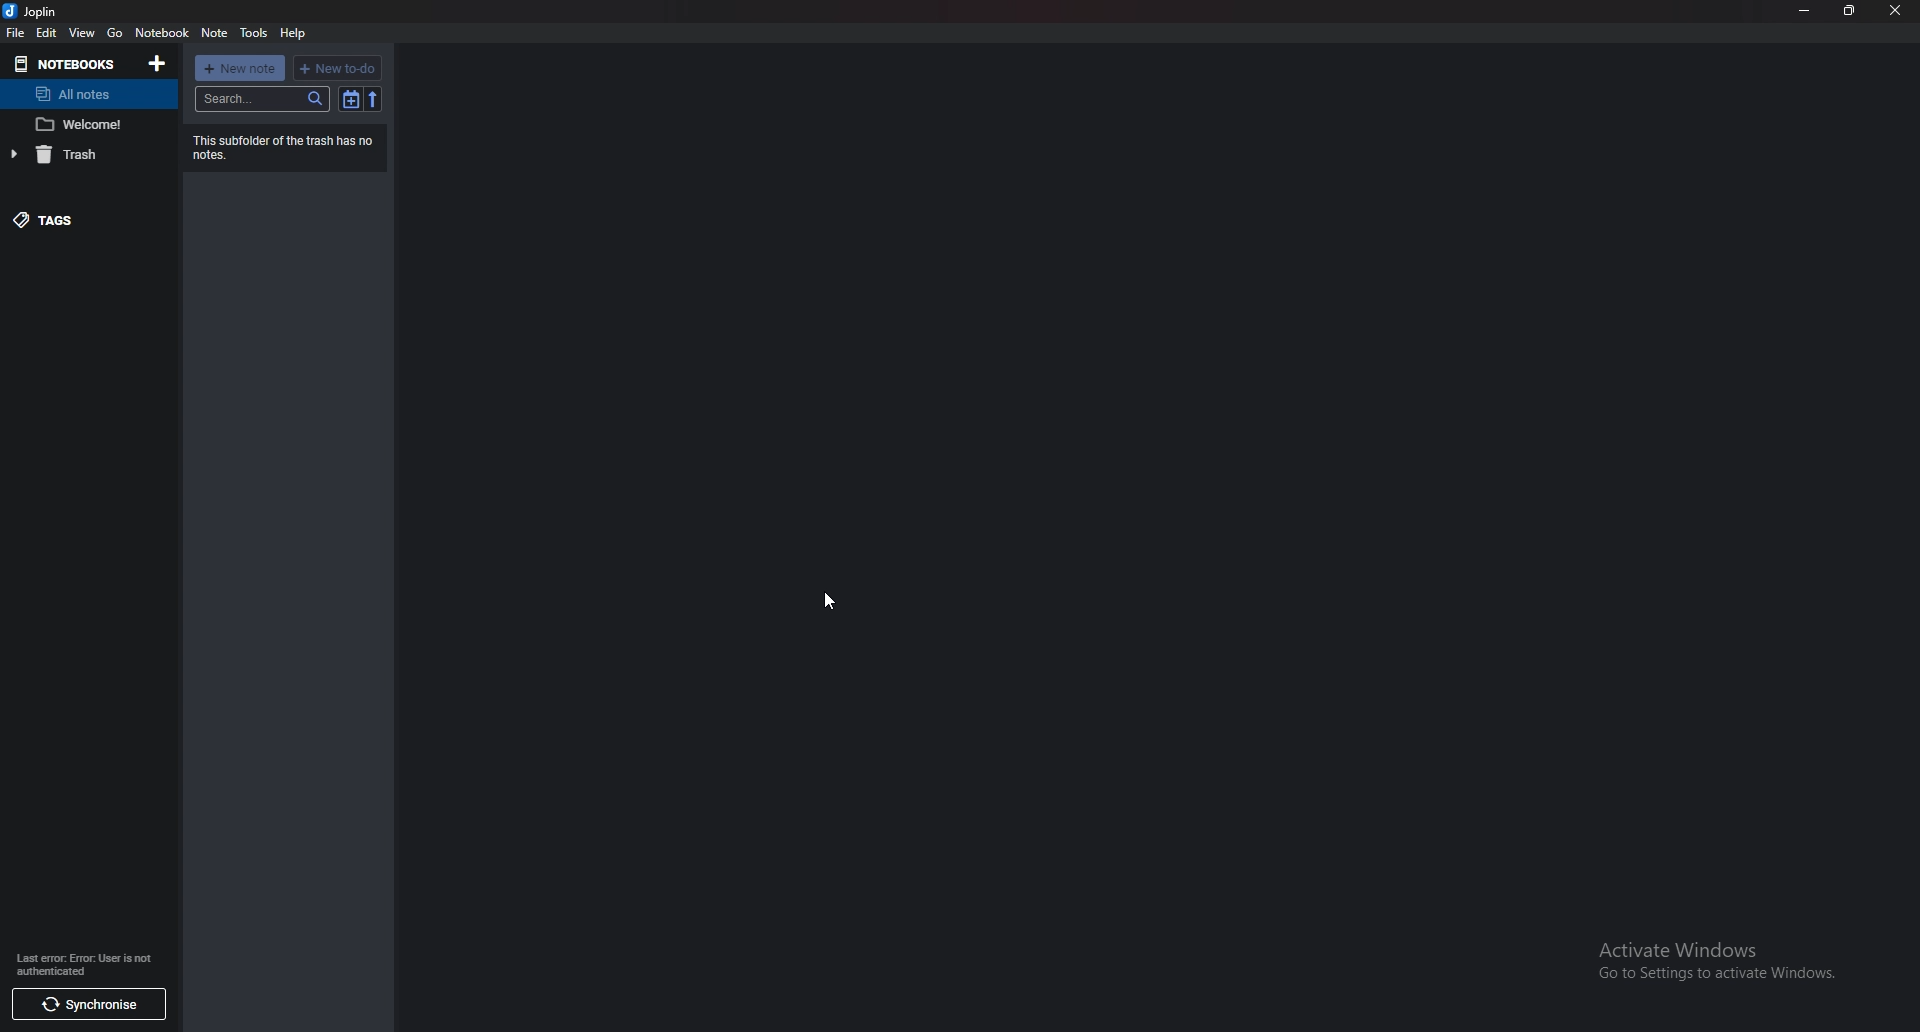 The image size is (1920, 1032). I want to click on help, so click(293, 33).